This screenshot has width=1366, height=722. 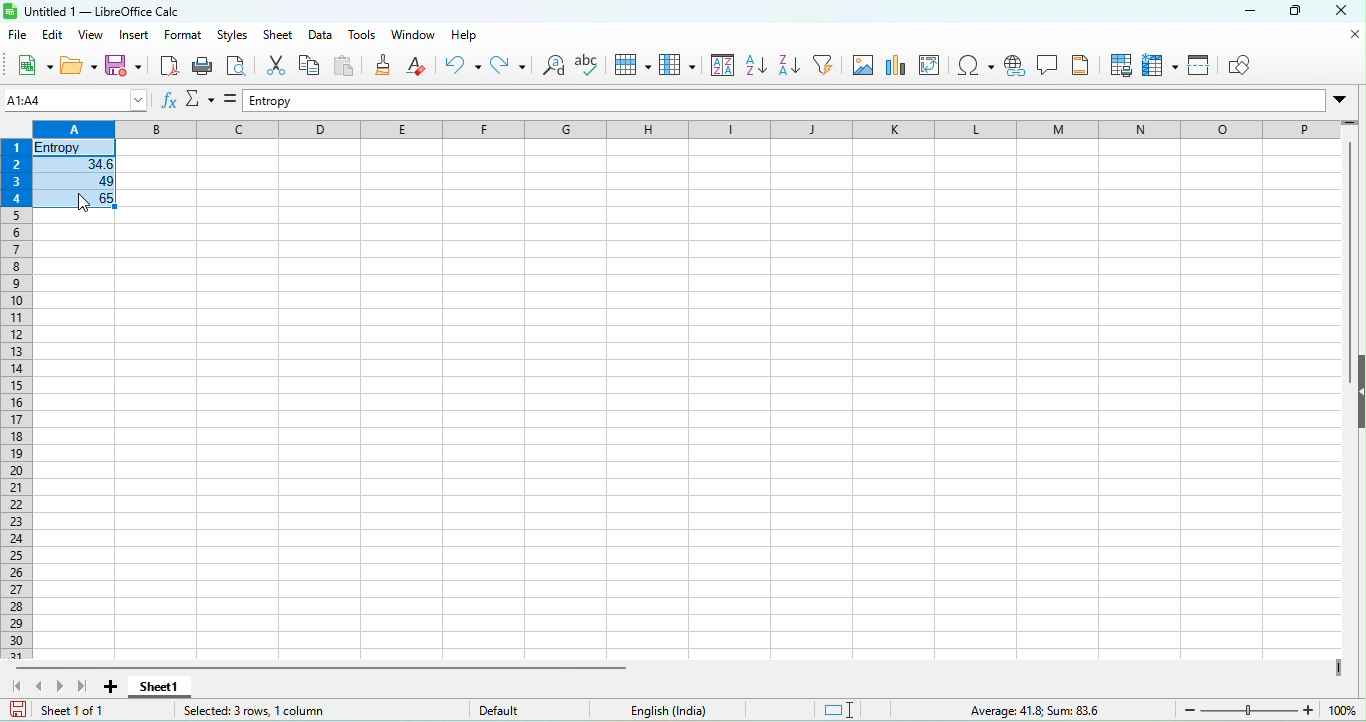 I want to click on image, so click(x=867, y=66).